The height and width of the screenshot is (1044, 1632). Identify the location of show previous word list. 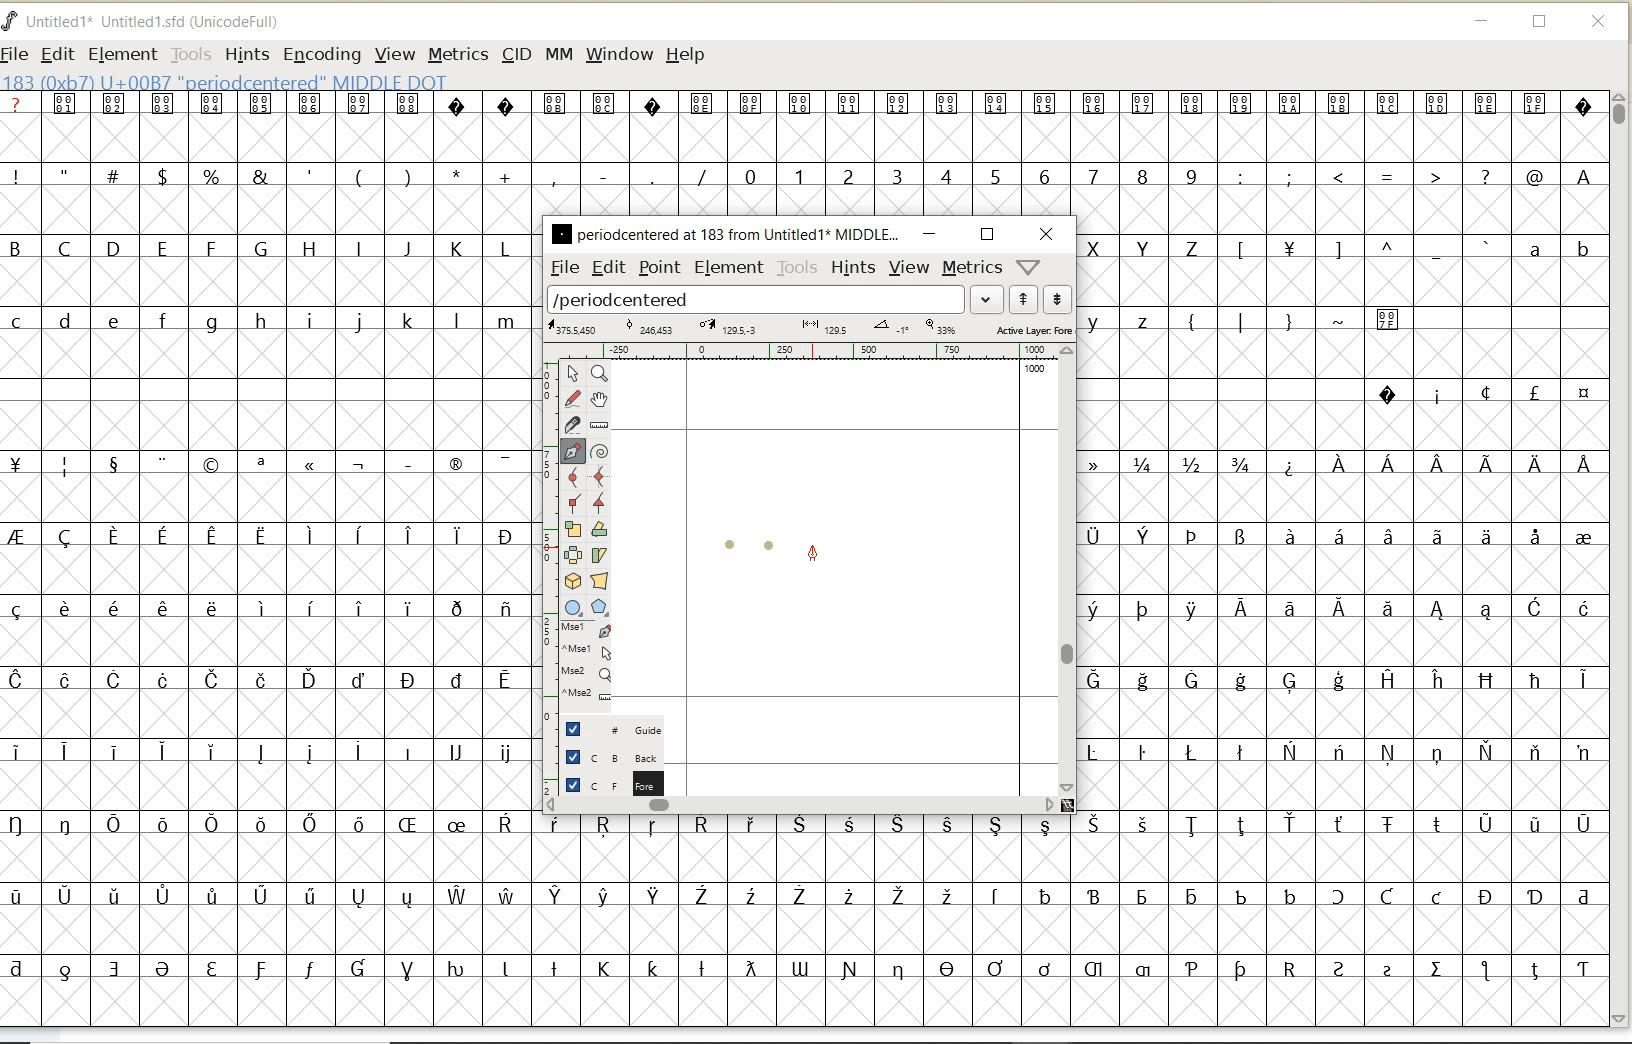
(1025, 300).